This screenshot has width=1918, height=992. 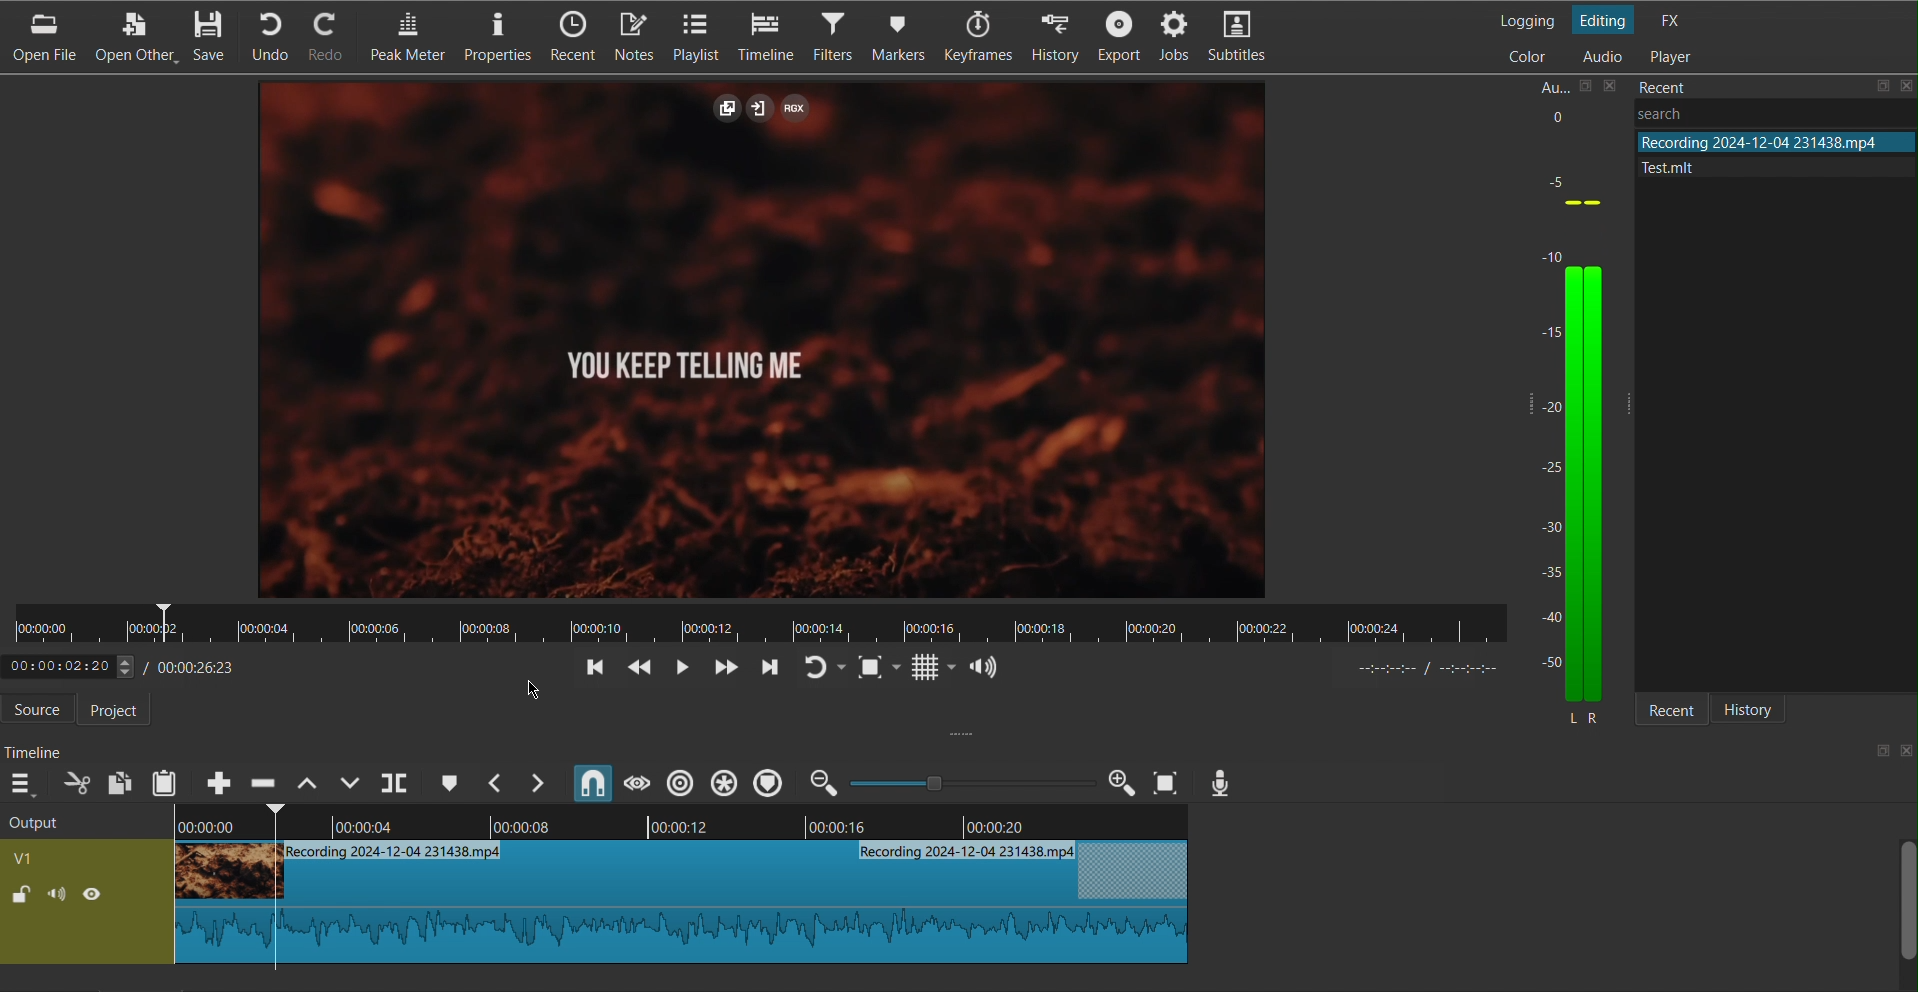 What do you see at coordinates (165, 780) in the screenshot?
I see `Paste` at bounding box center [165, 780].